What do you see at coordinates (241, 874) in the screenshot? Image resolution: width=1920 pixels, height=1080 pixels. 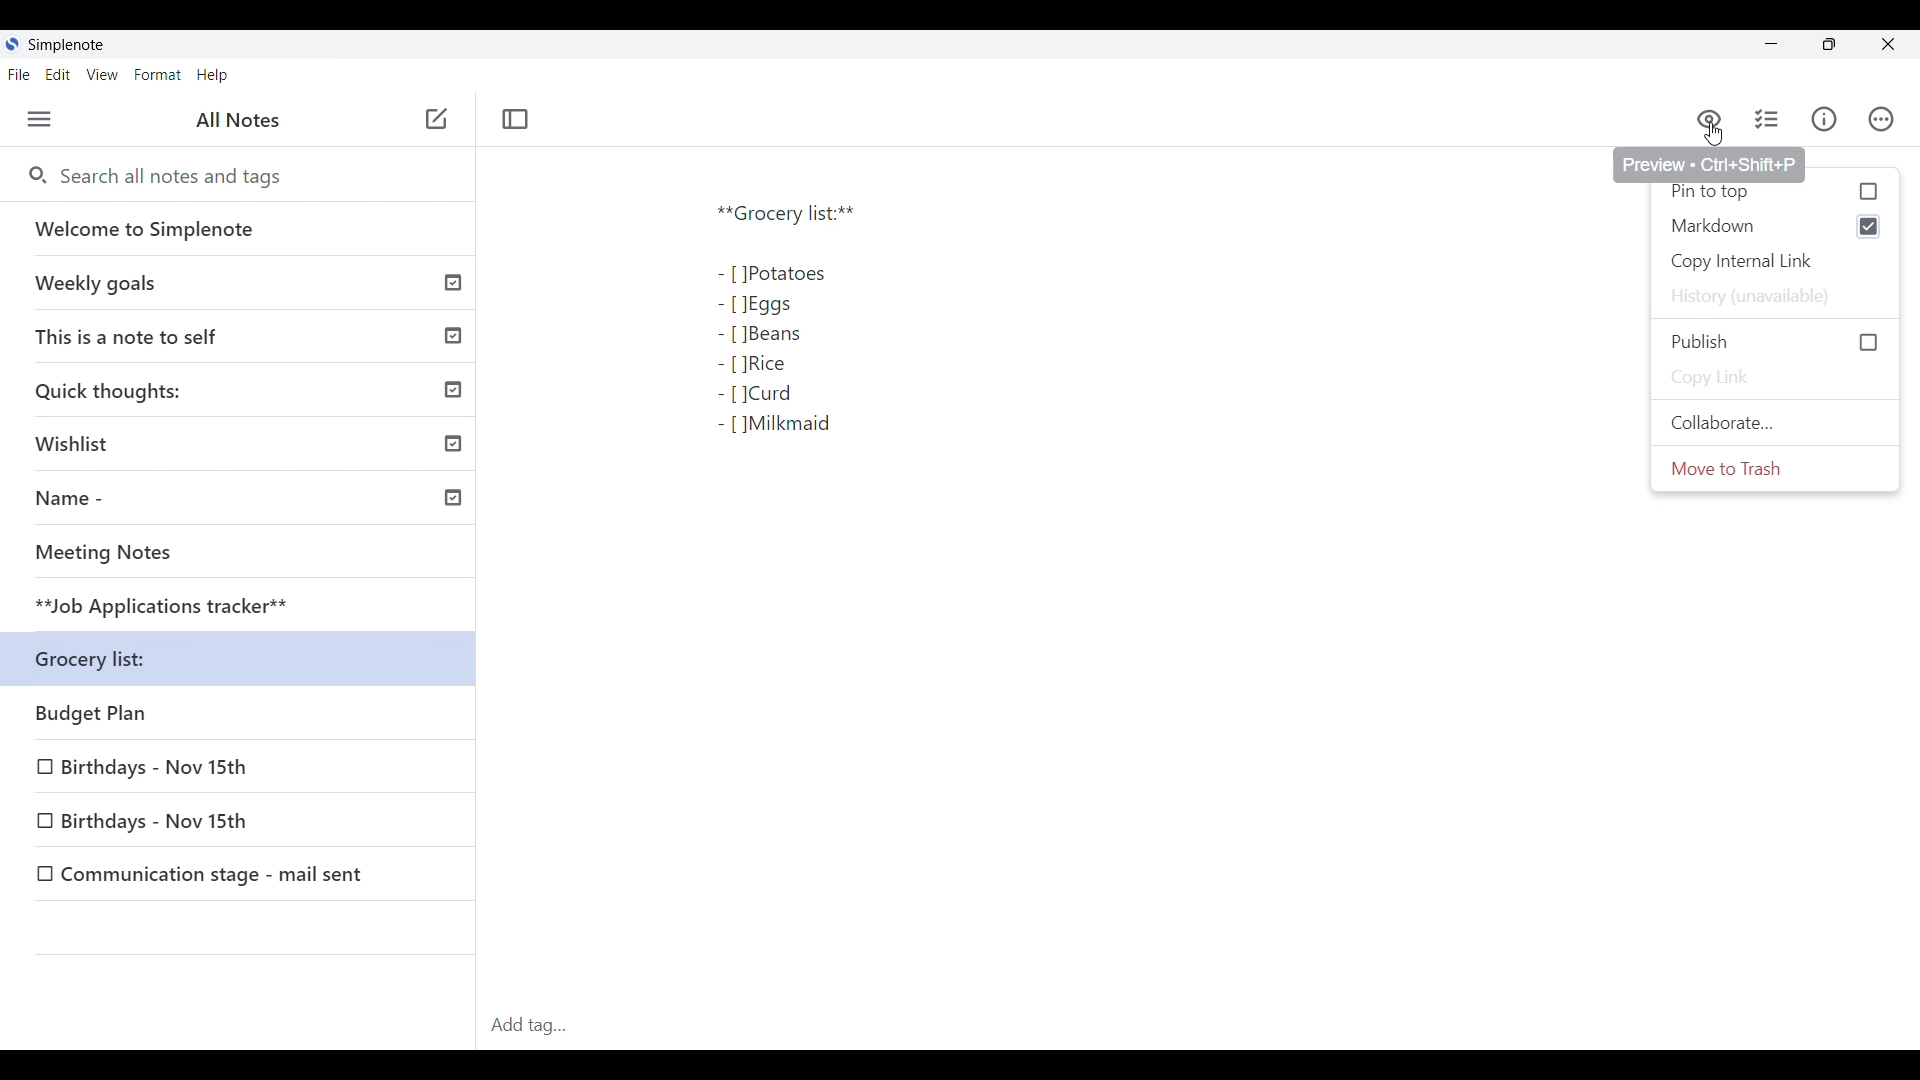 I see `Communication stage - mail sent` at bounding box center [241, 874].